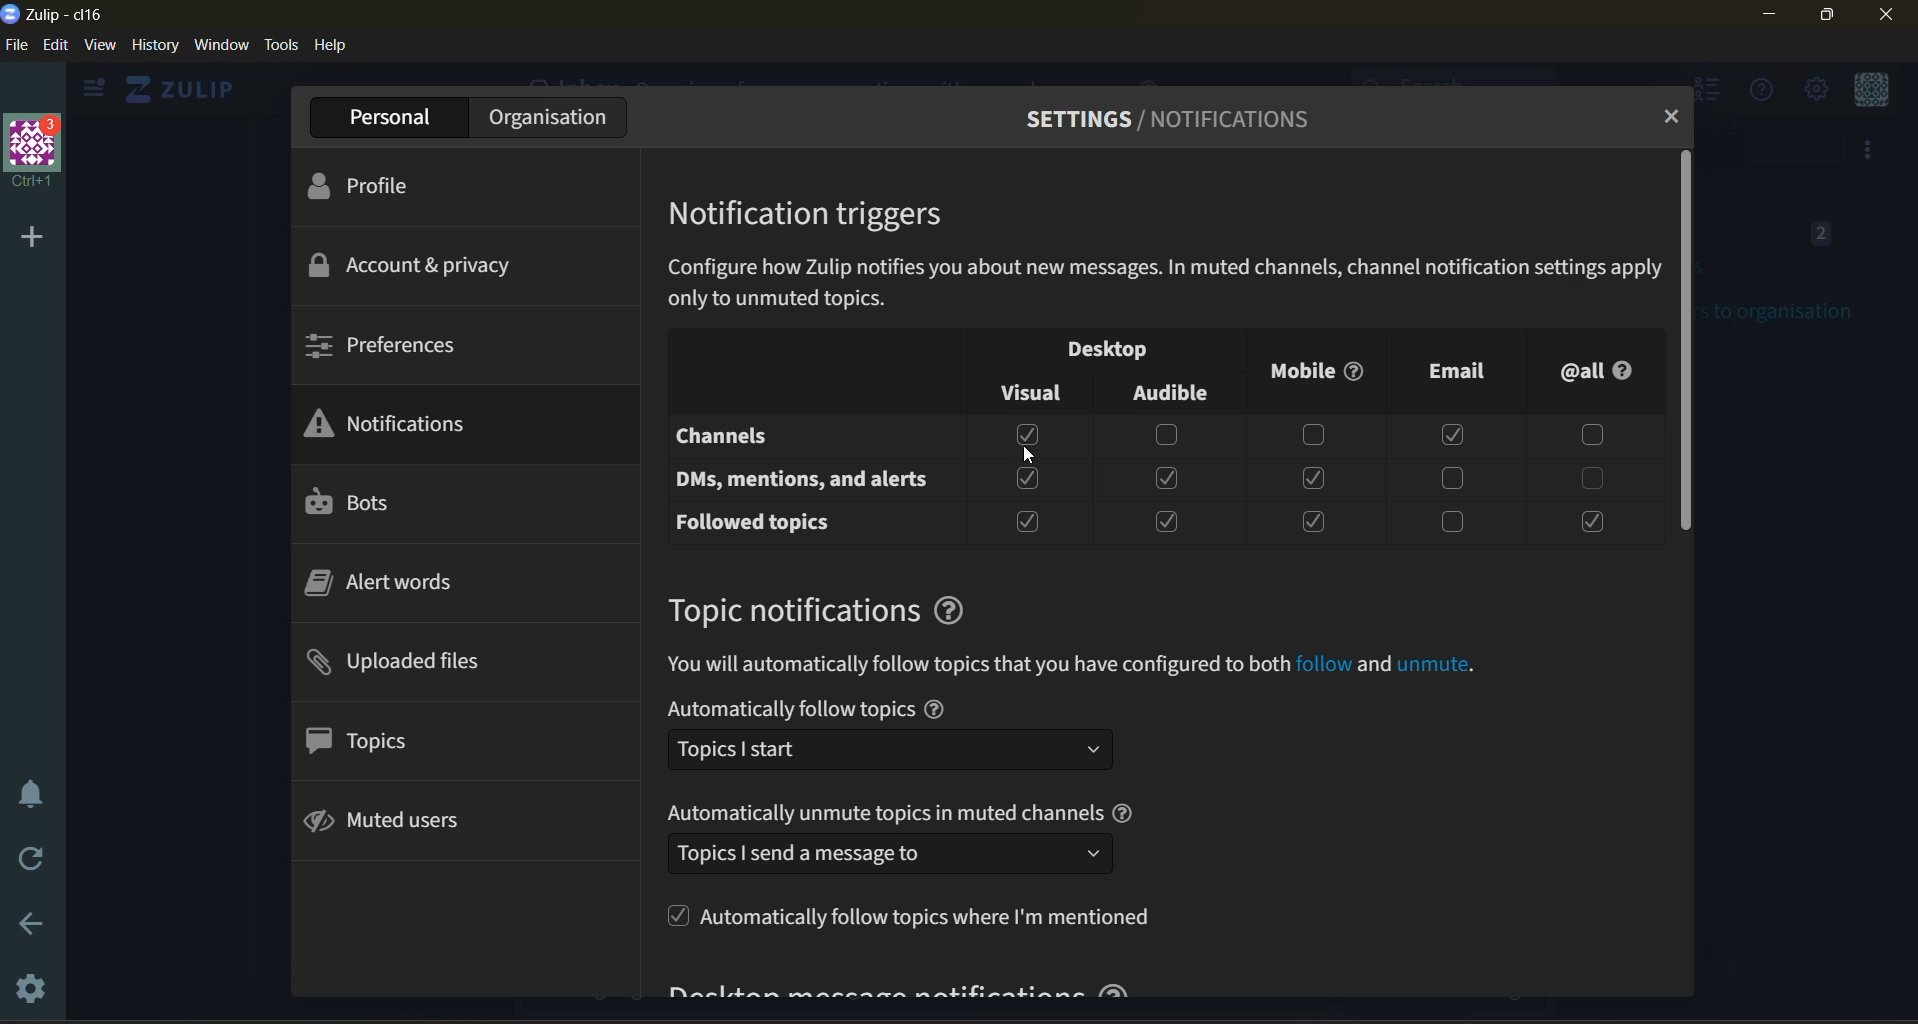 Image resolution: width=1918 pixels, height=1024 pixels. I want to click on followed topics, so click(764, 523).